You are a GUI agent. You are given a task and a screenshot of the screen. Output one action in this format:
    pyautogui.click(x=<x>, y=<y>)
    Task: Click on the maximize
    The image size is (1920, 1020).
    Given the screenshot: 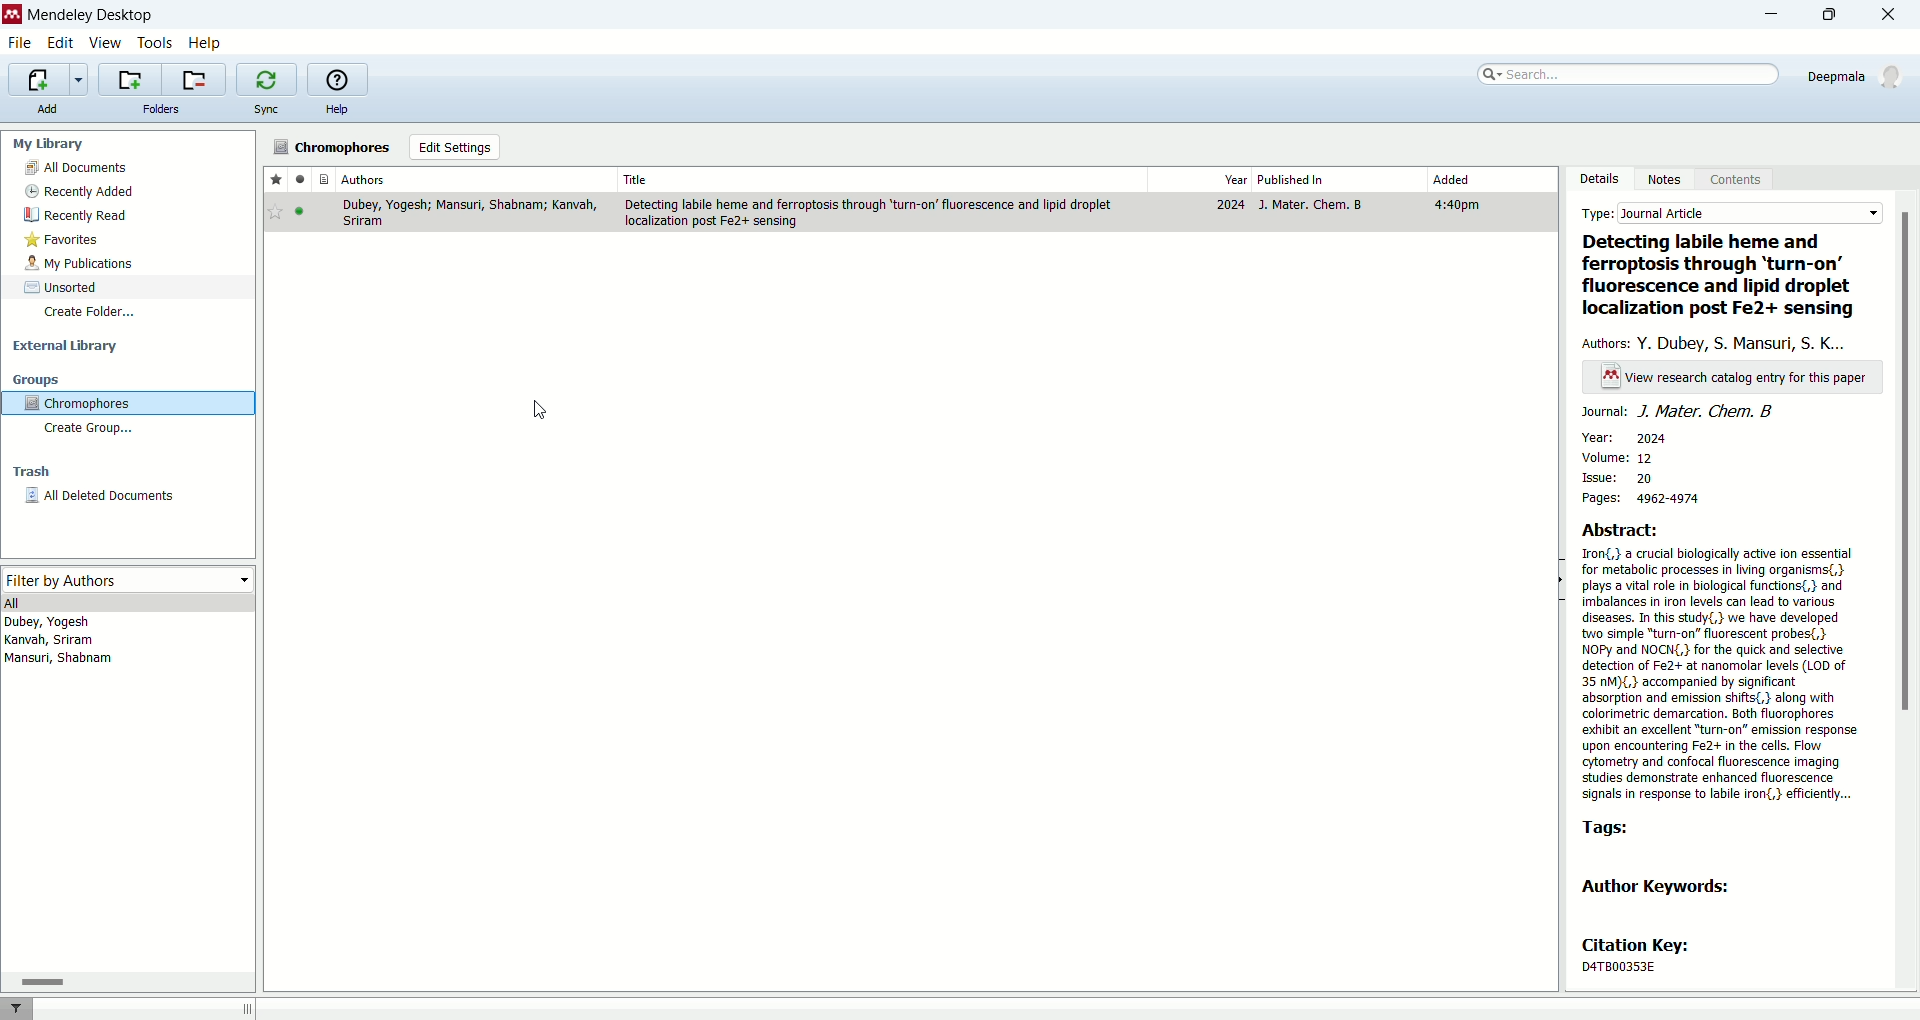 What is the action you would take?
    pyautogui.click(x=1831, y=14)
    